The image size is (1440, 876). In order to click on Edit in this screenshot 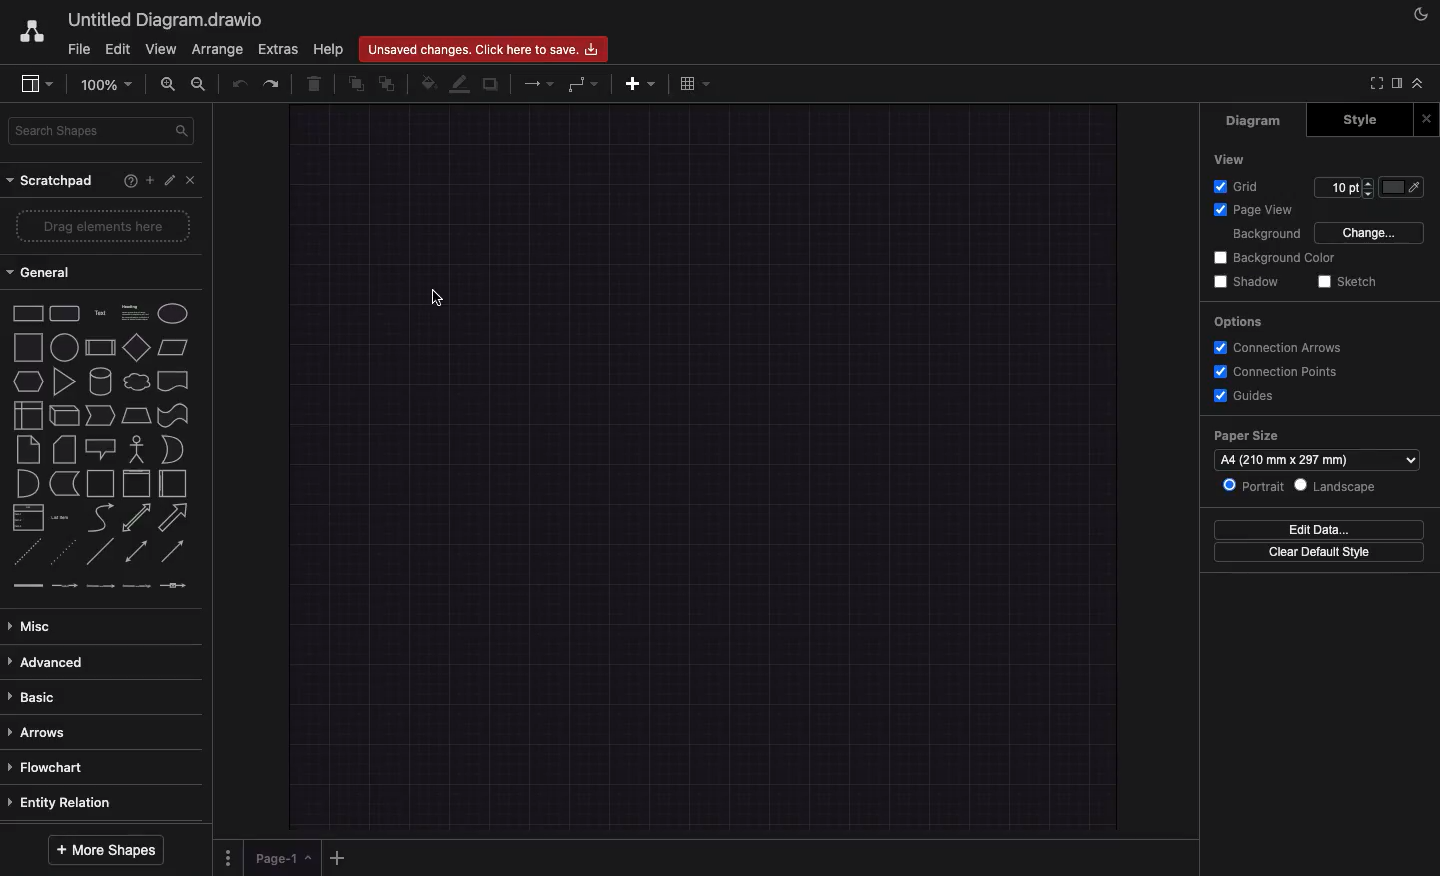, I will do `click(171, 181)`.